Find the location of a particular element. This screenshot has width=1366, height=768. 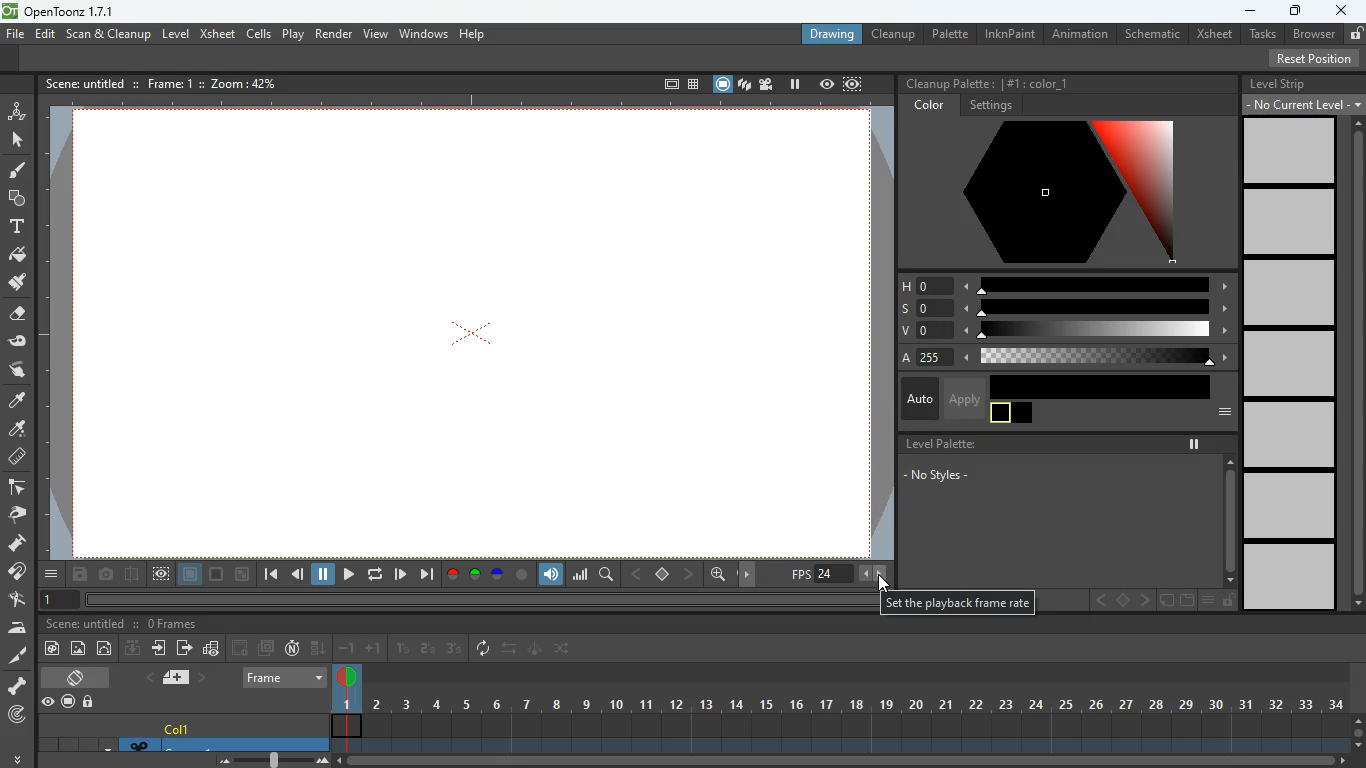

edit is located at coordinates (535, 651).